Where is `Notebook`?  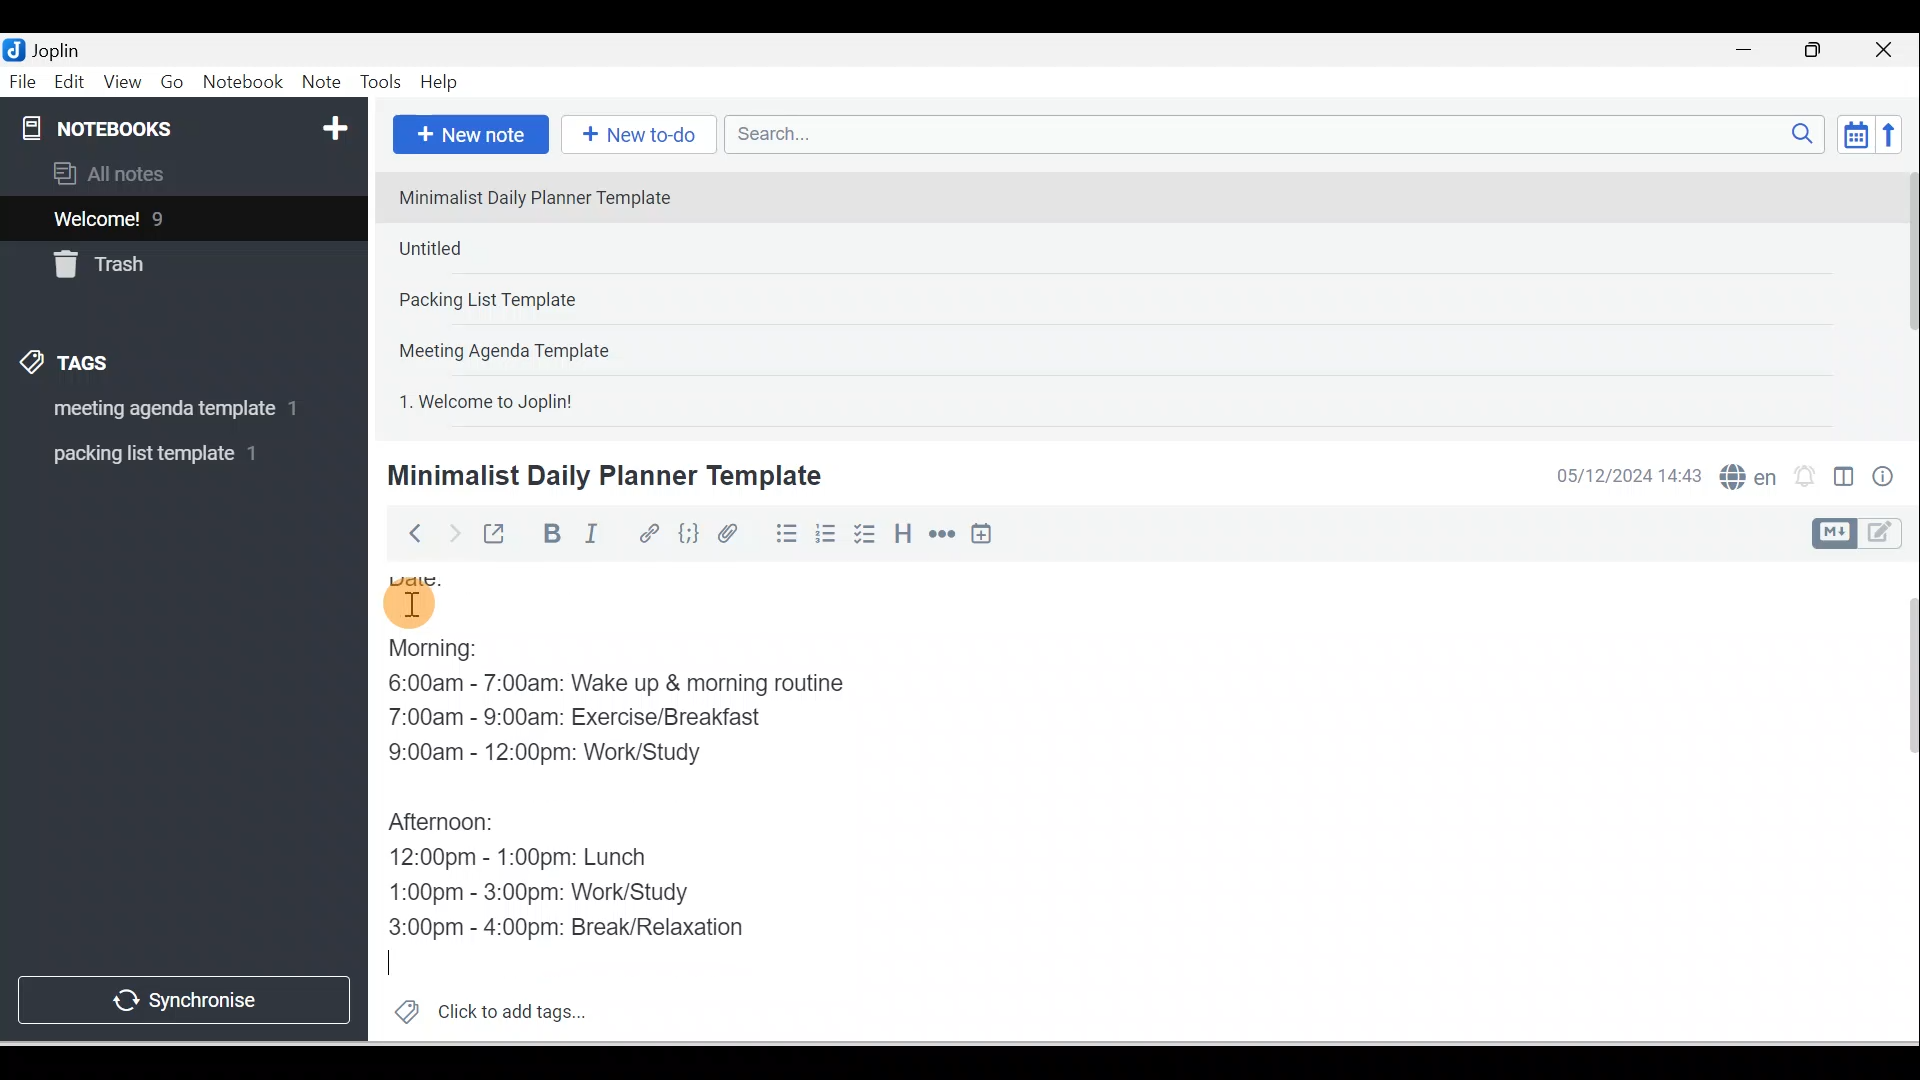
Notebook is located at coordinates (242, 83).